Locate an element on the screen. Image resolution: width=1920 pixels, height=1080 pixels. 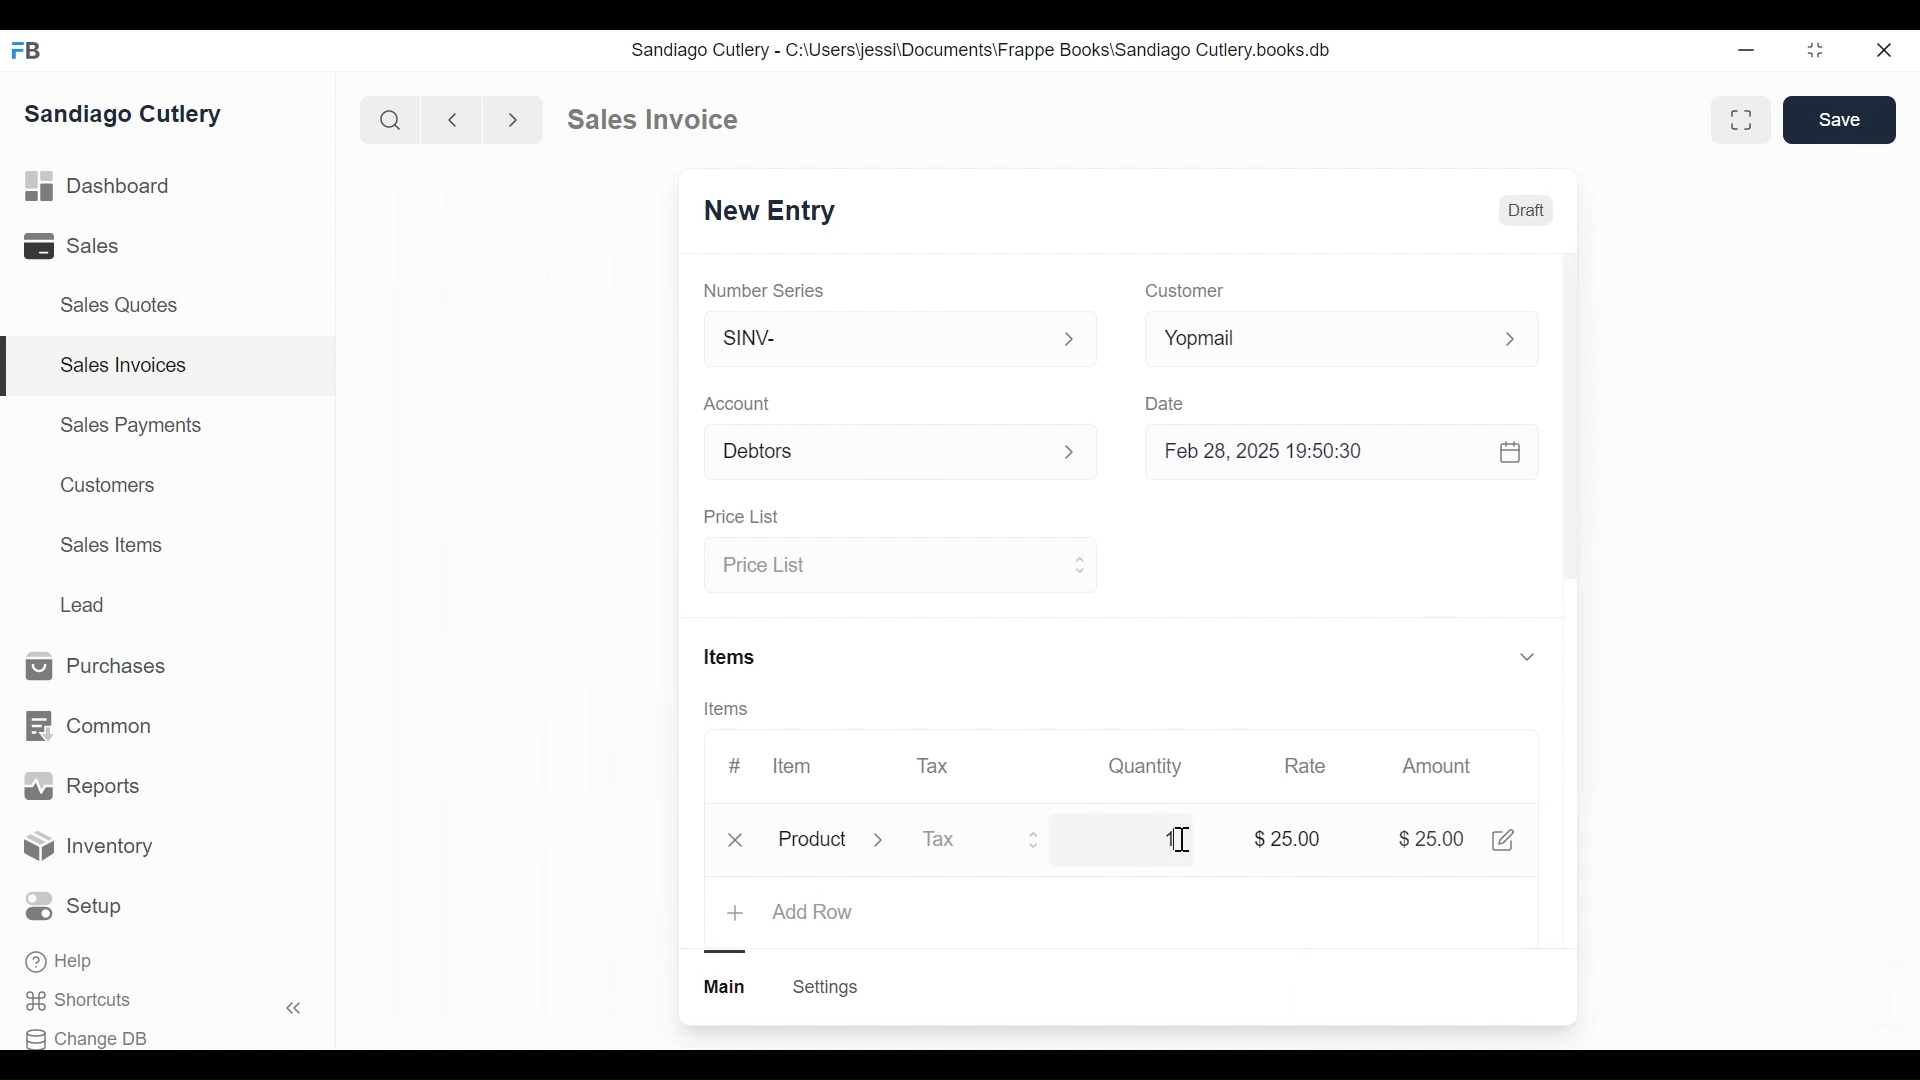
Quantity is located at coordinates (1147, 766).